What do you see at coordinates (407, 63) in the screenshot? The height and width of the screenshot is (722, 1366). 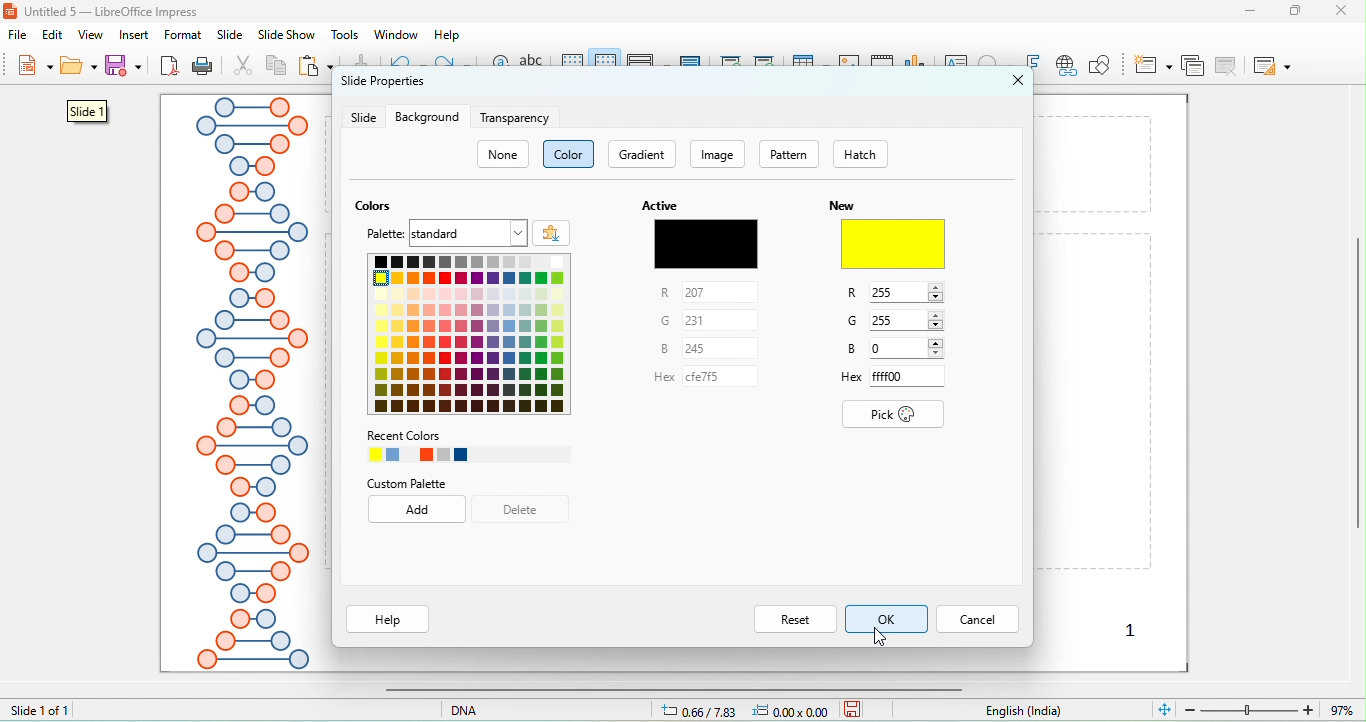 I see `undo` at bounding box center [407, 63].